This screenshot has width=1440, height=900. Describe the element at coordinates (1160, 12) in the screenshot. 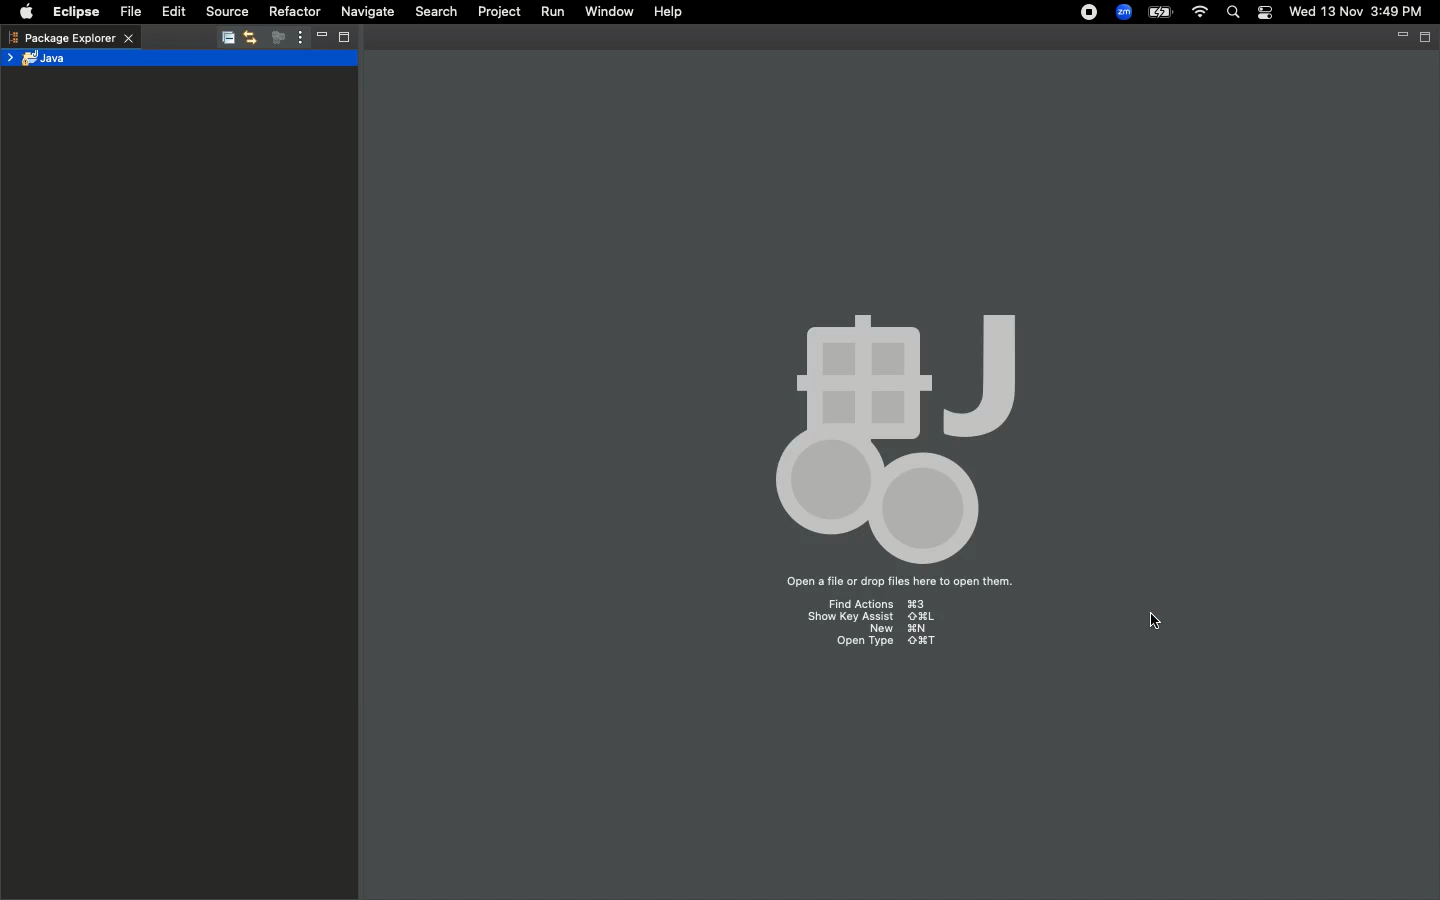

I see `Charge` at that location.